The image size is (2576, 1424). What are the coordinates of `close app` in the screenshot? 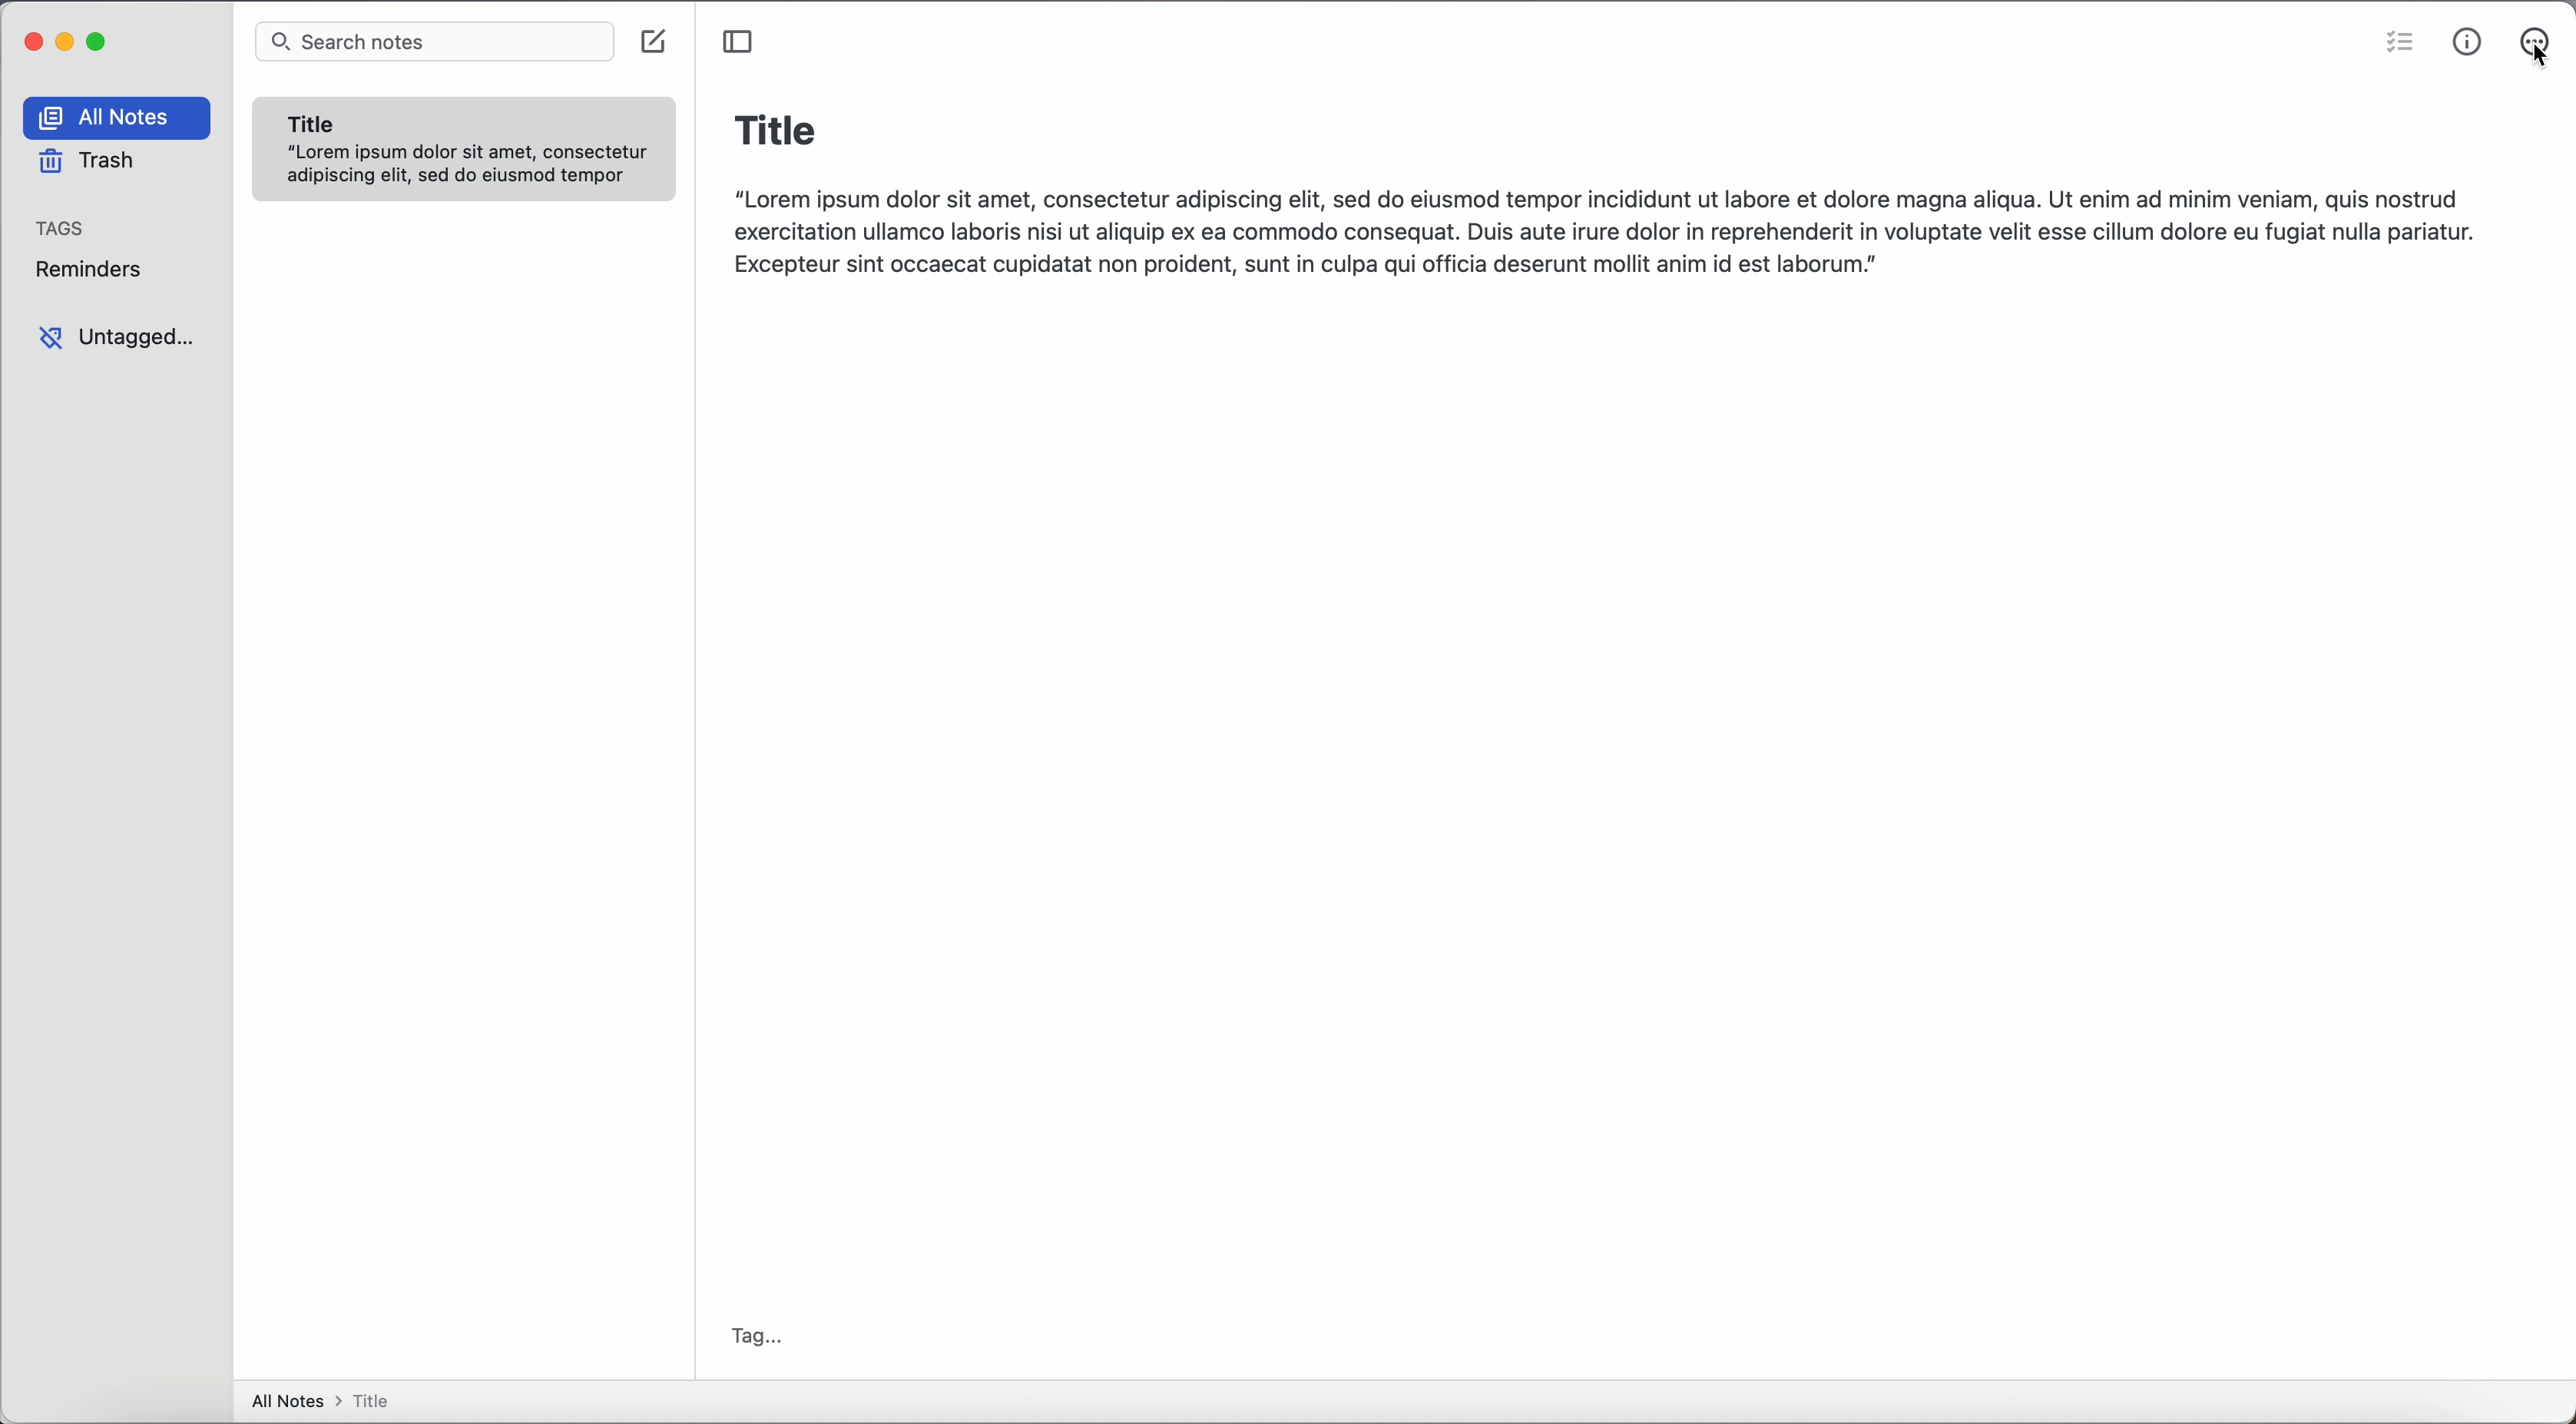 It's located at (30, 39).